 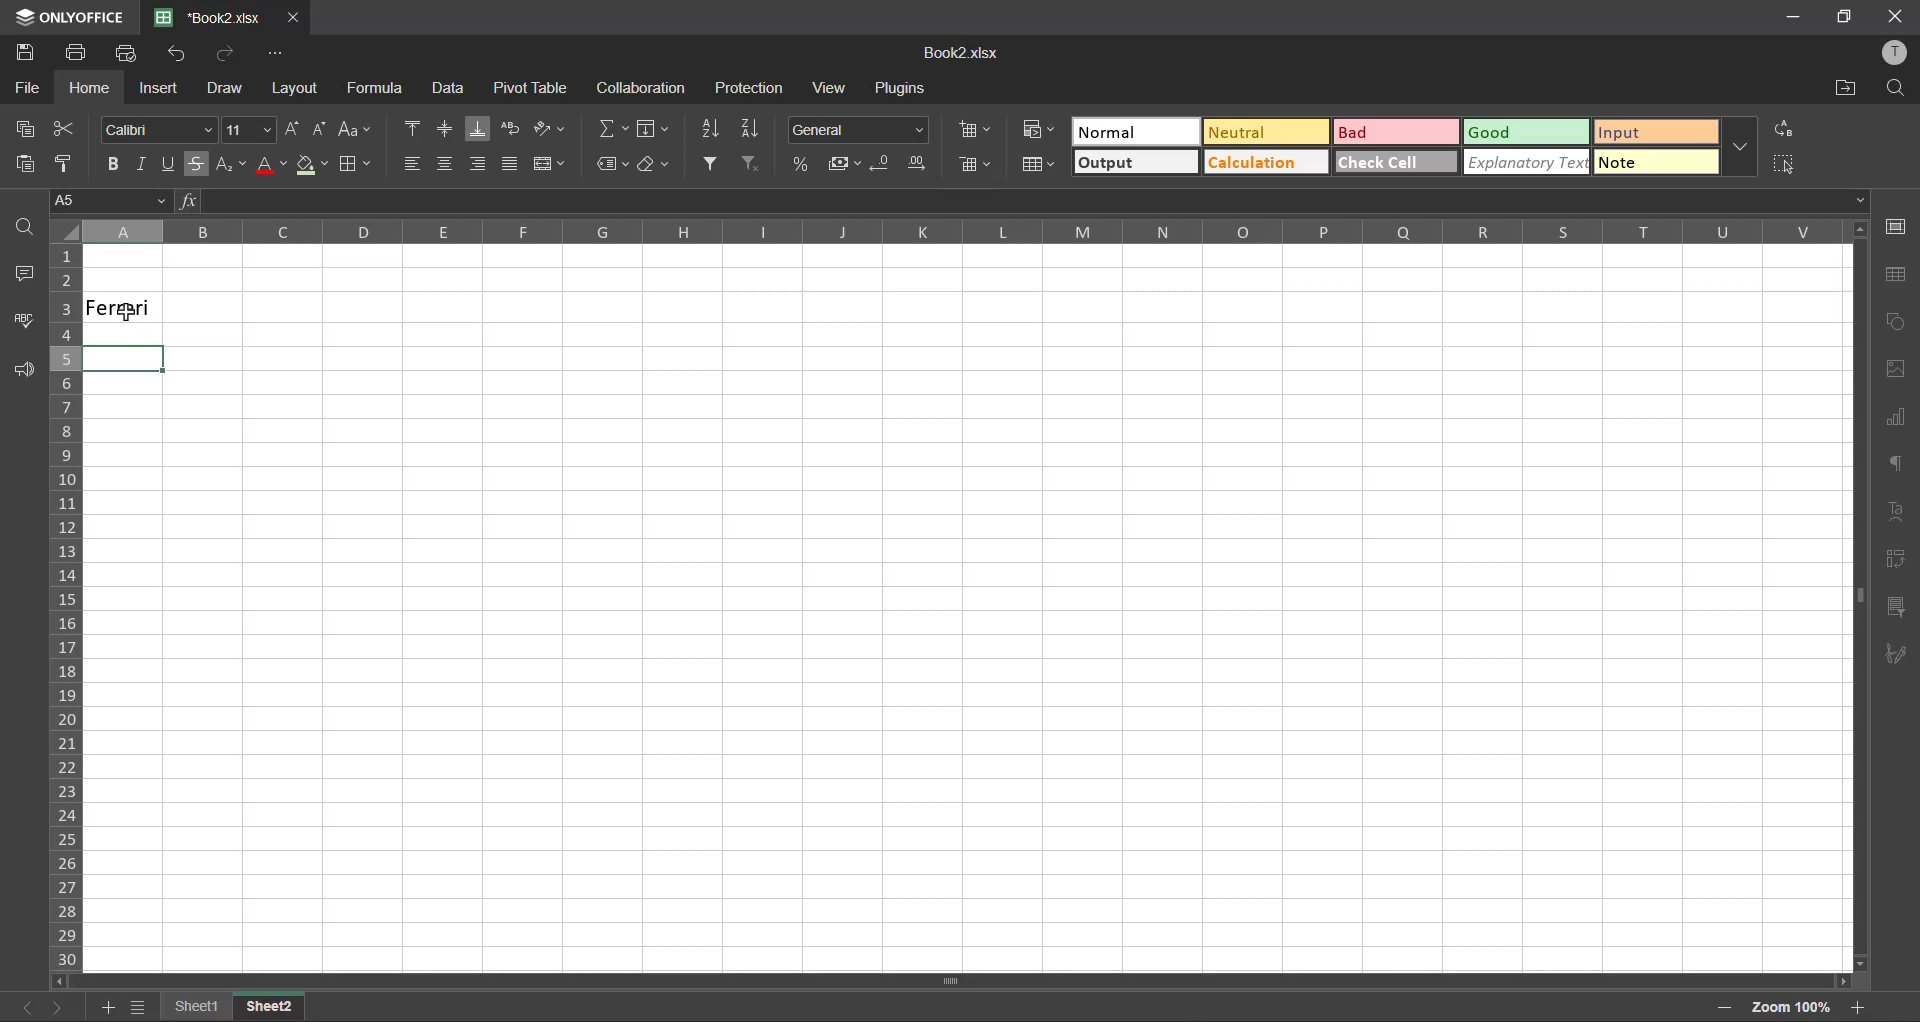 I want to click on cell settings, so click(x=1897, y=226).